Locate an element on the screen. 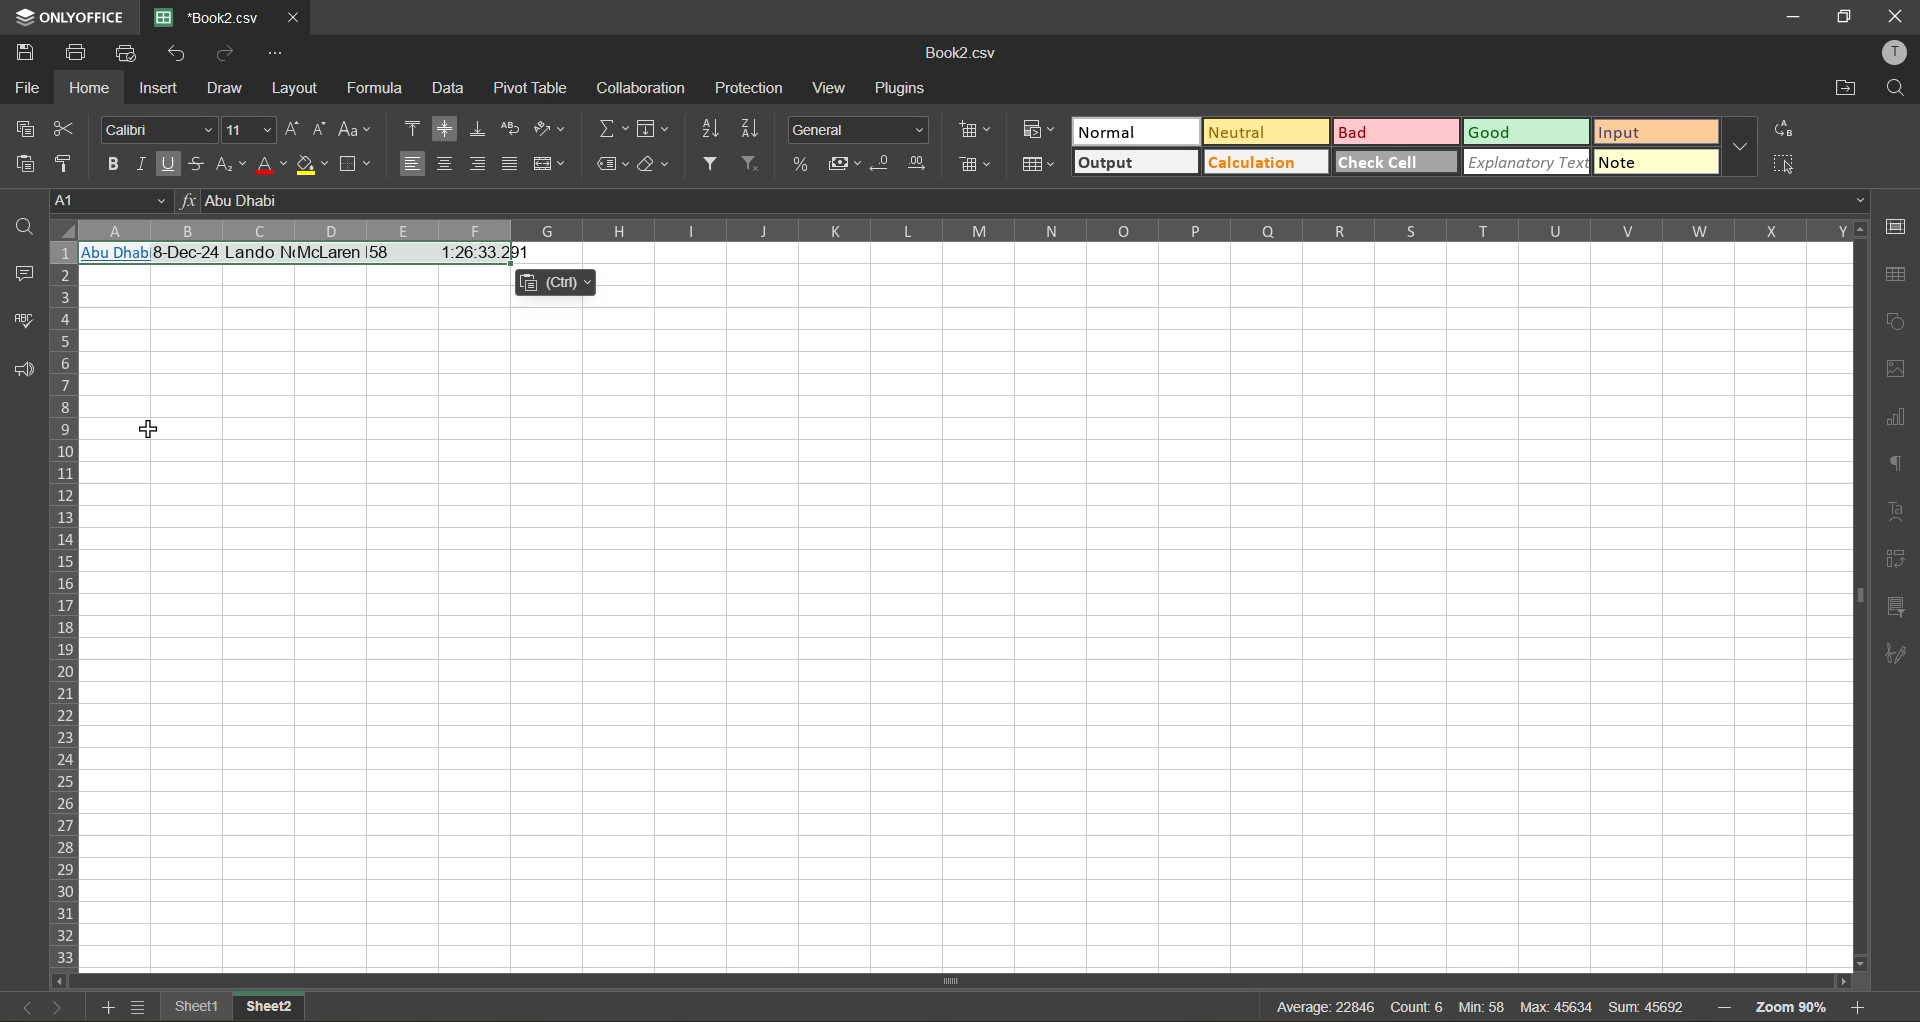 The width and height of the screenshot is (1920, 1022). plugins is located at coordinates (904, 89).